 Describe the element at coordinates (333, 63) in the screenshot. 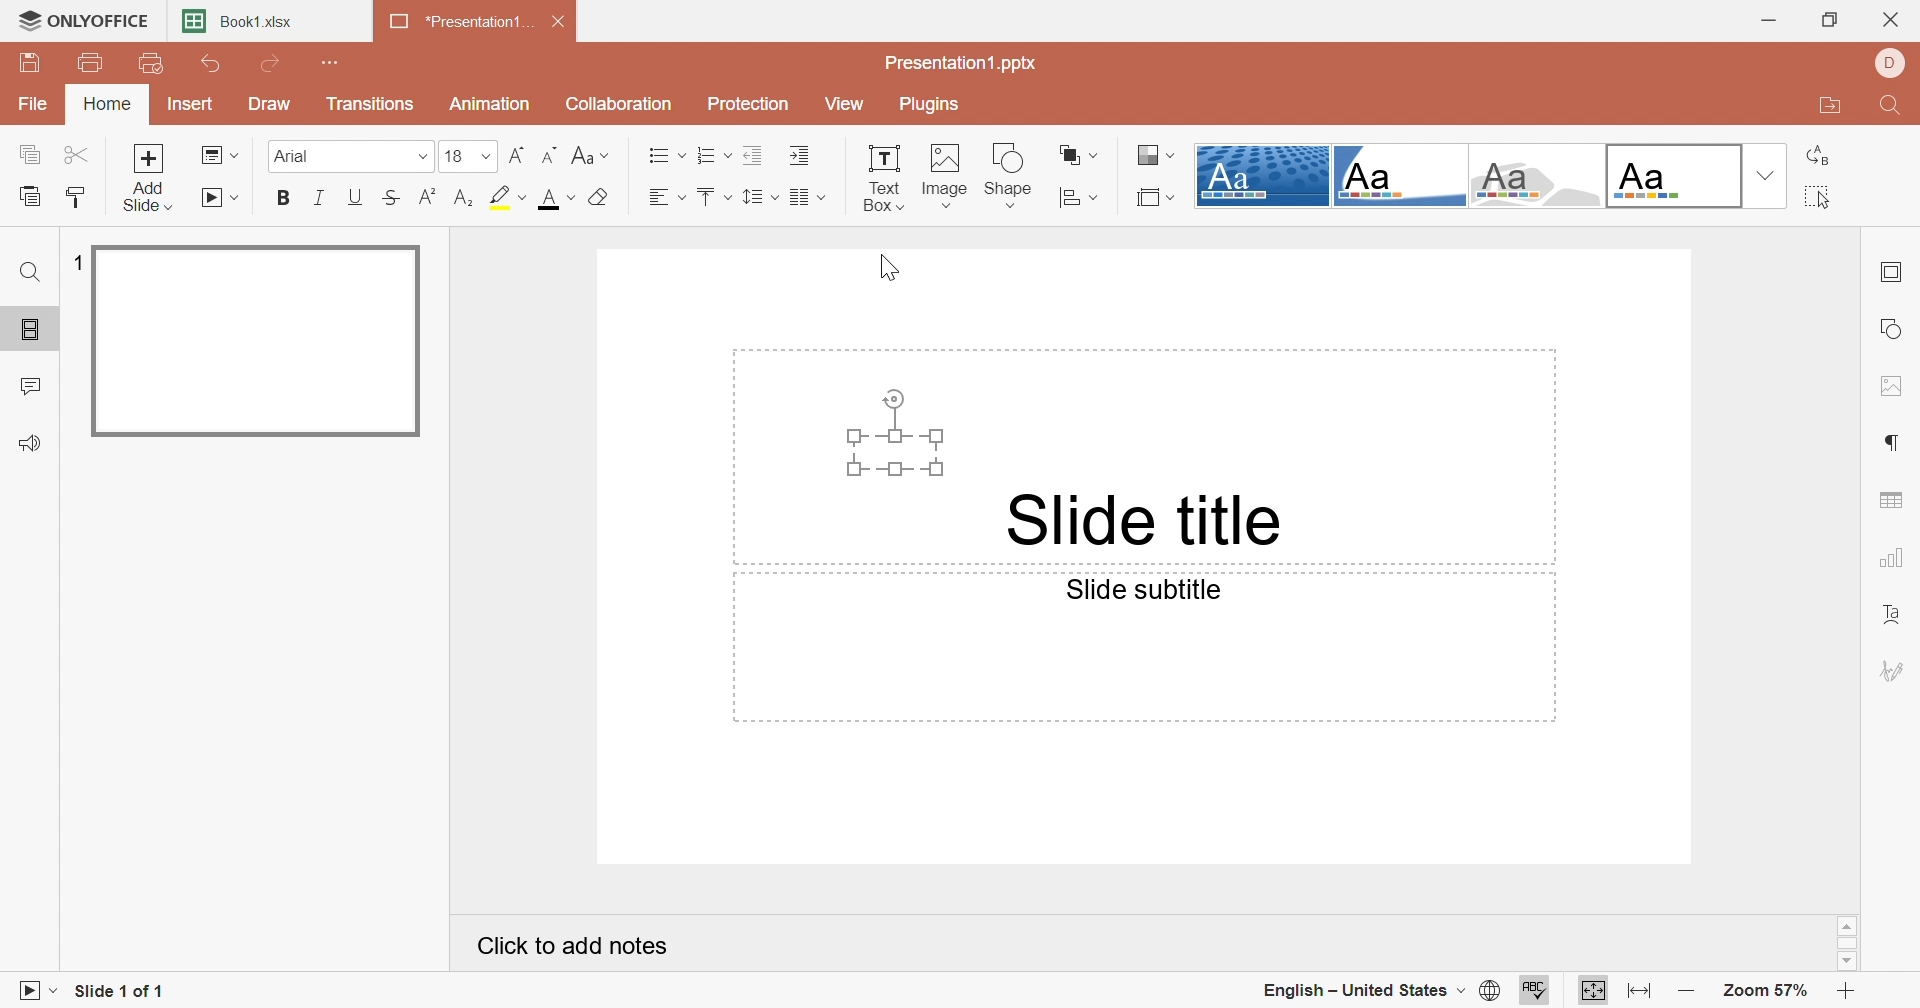

I see `Customize Quick Access Toolbar` at that location.